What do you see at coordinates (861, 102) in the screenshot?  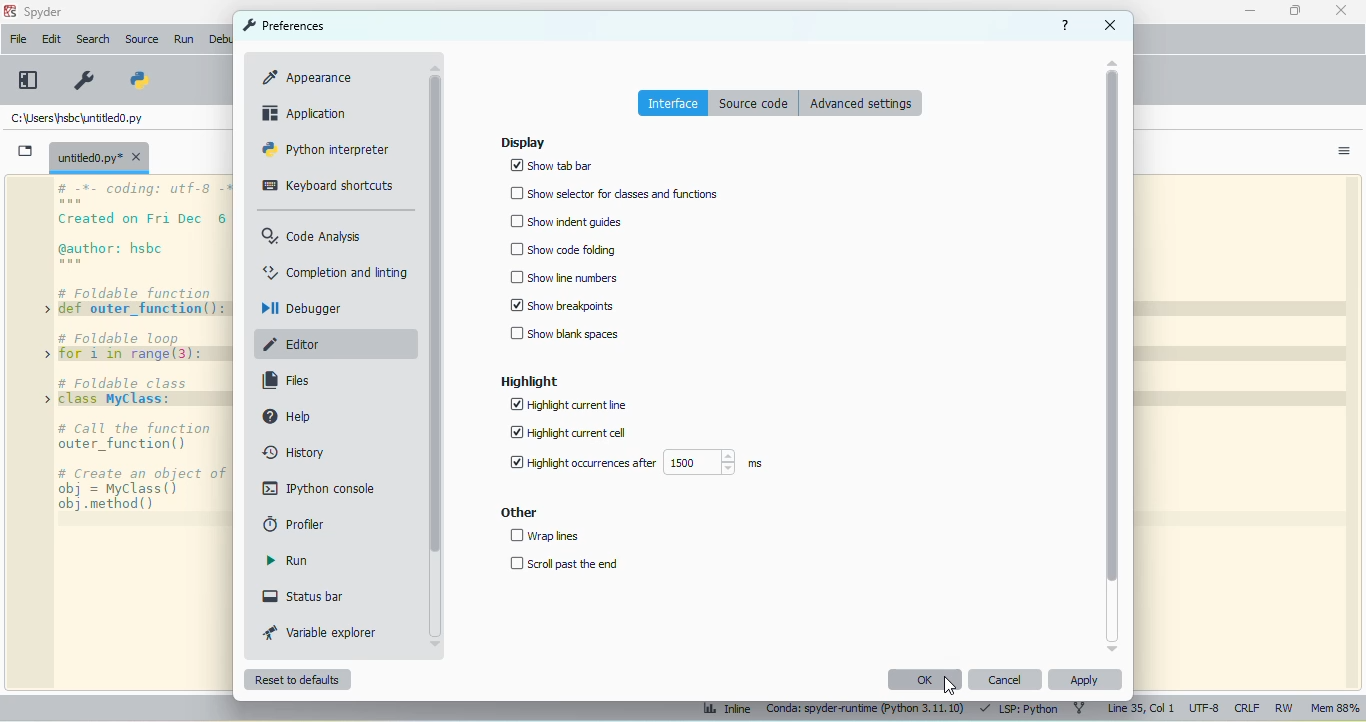 I see `advanced settings` at bounding box center [861, 102].